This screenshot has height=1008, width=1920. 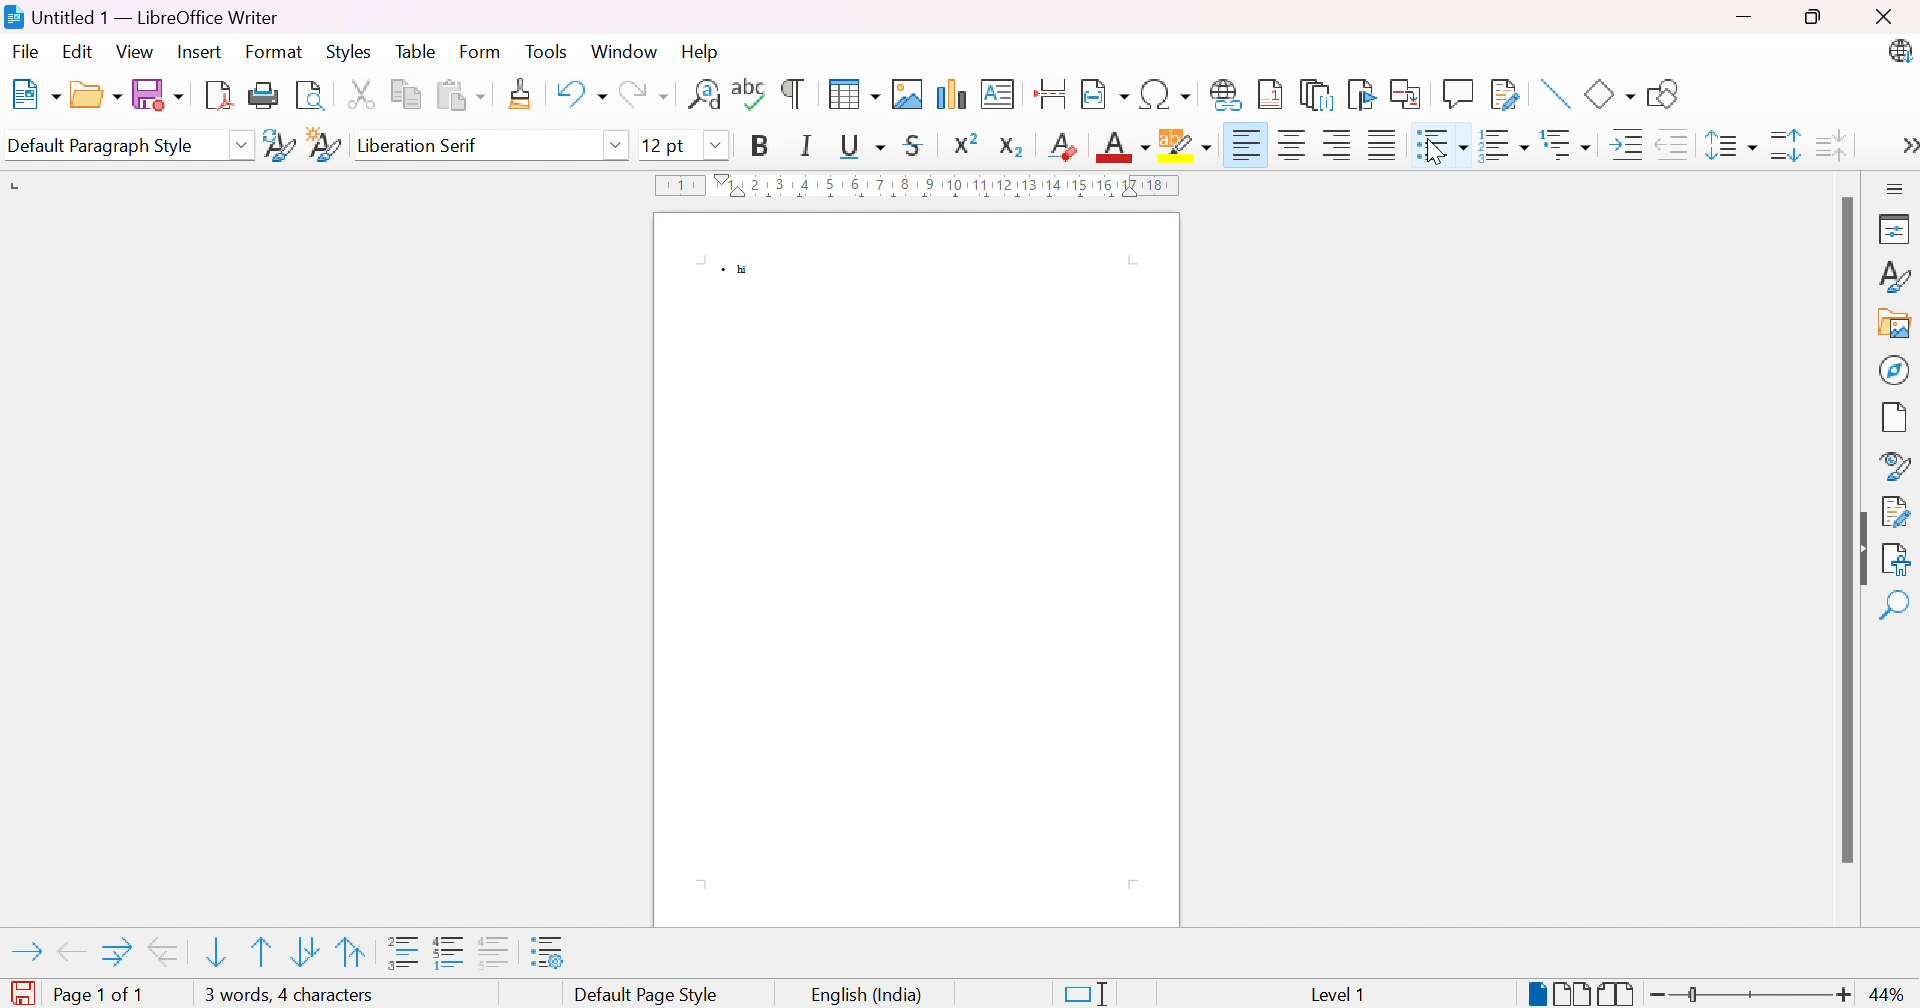 I want to click on File, so click(x=29, y=53).